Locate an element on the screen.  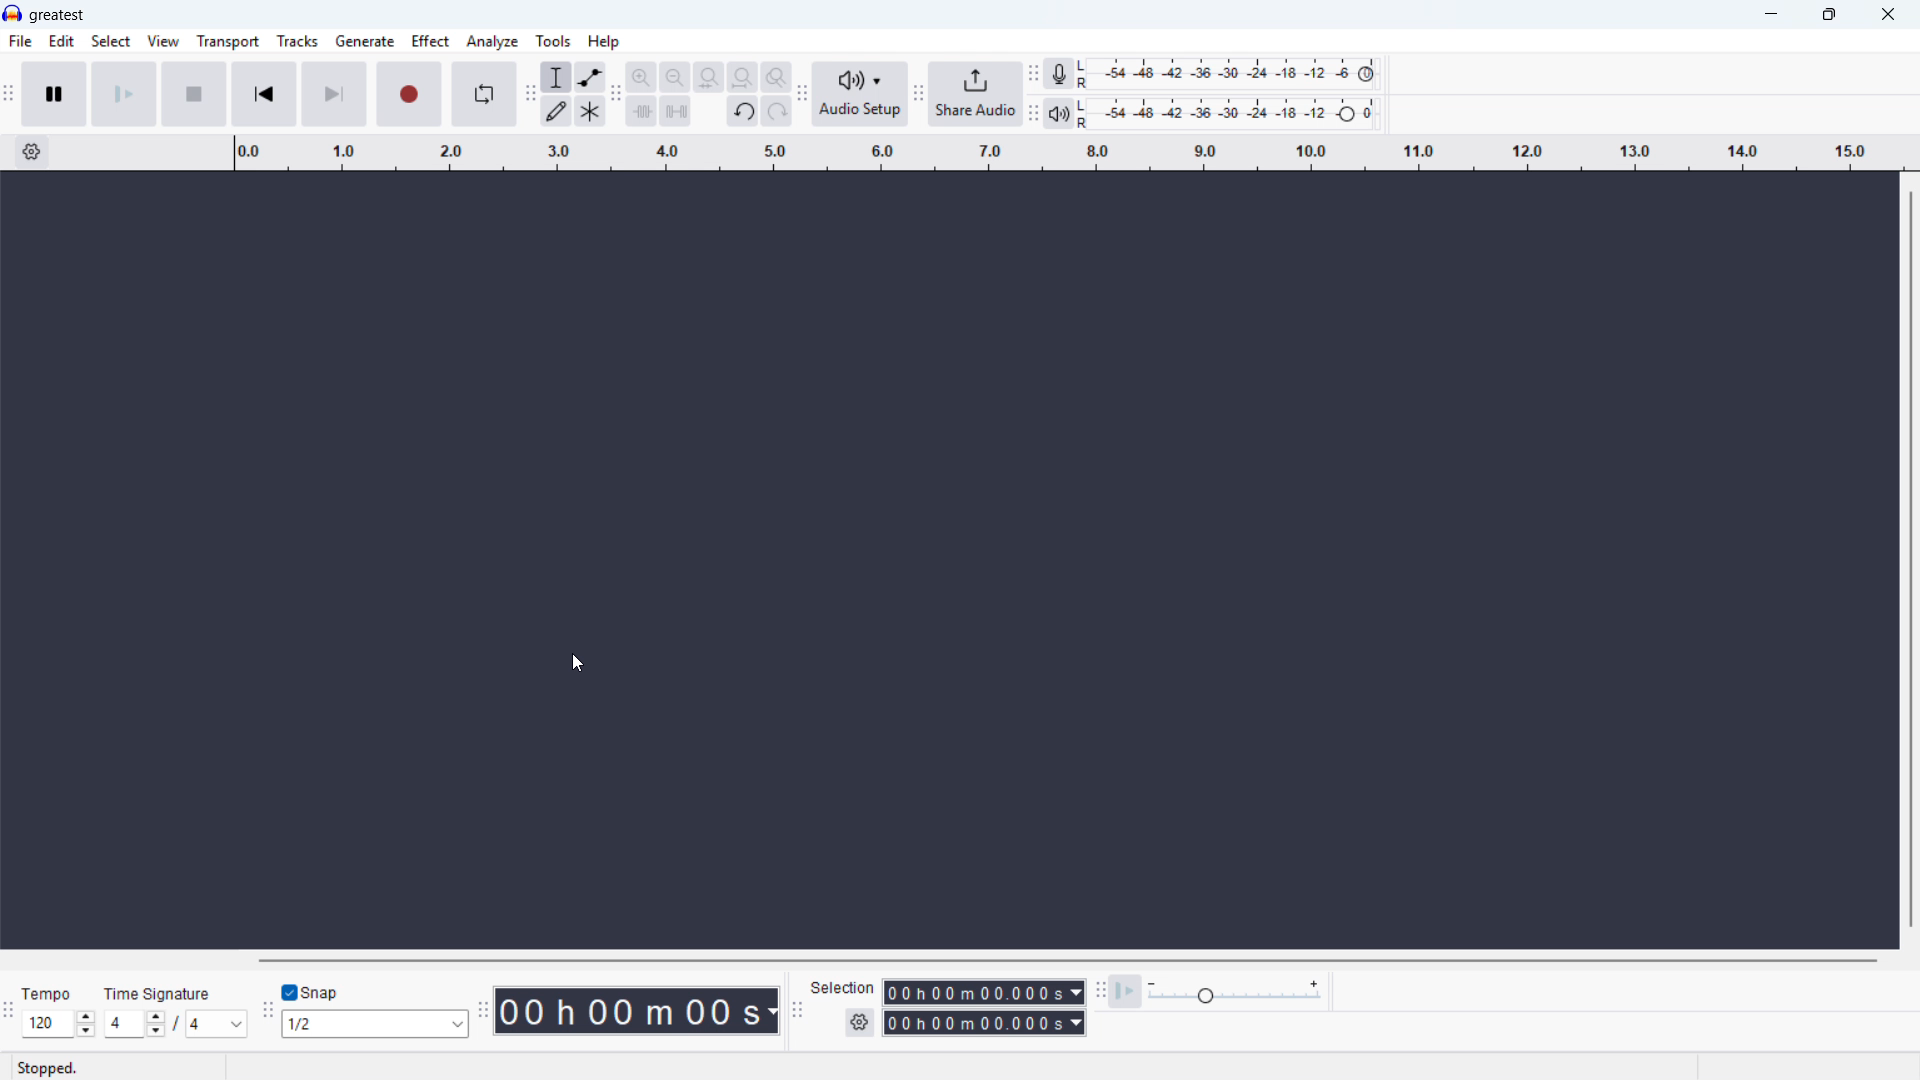
share audio is located at coordinates (977, 94).